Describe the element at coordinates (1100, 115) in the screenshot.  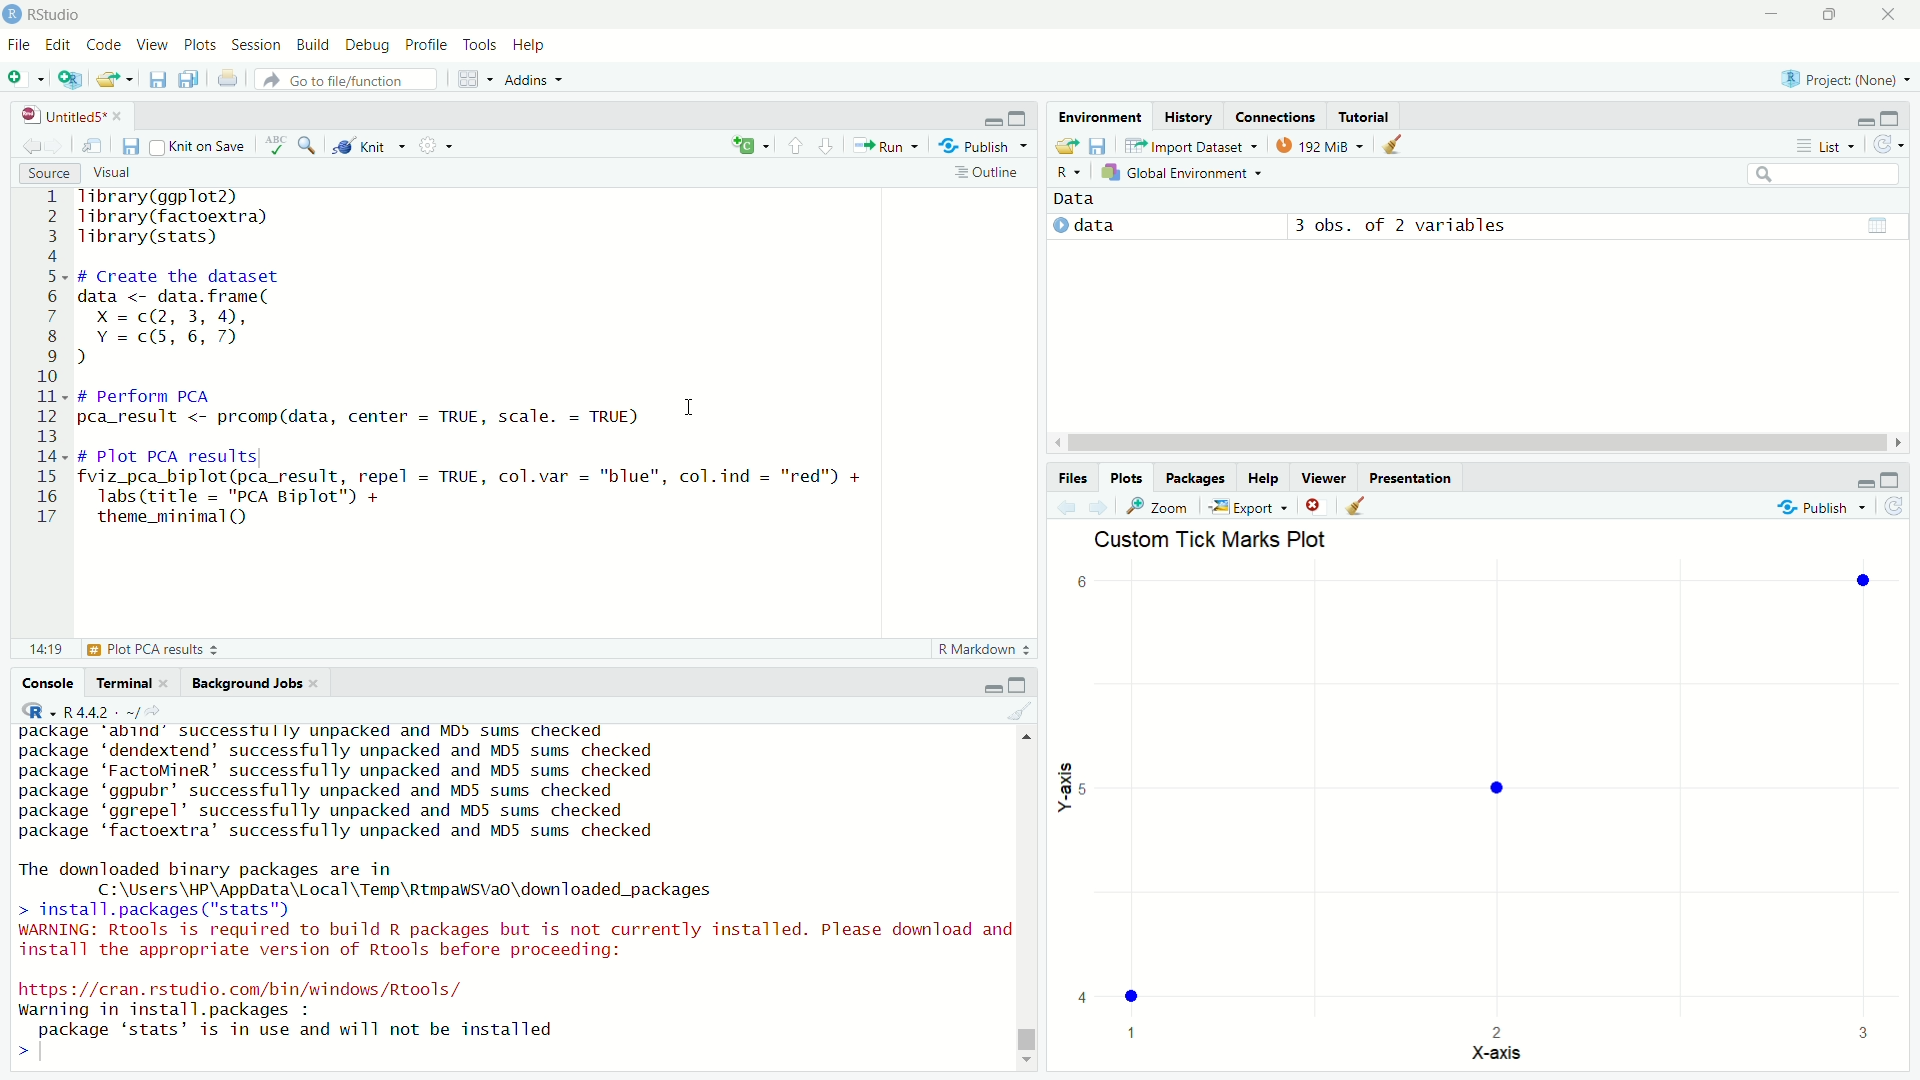
I see `environment` at that location.